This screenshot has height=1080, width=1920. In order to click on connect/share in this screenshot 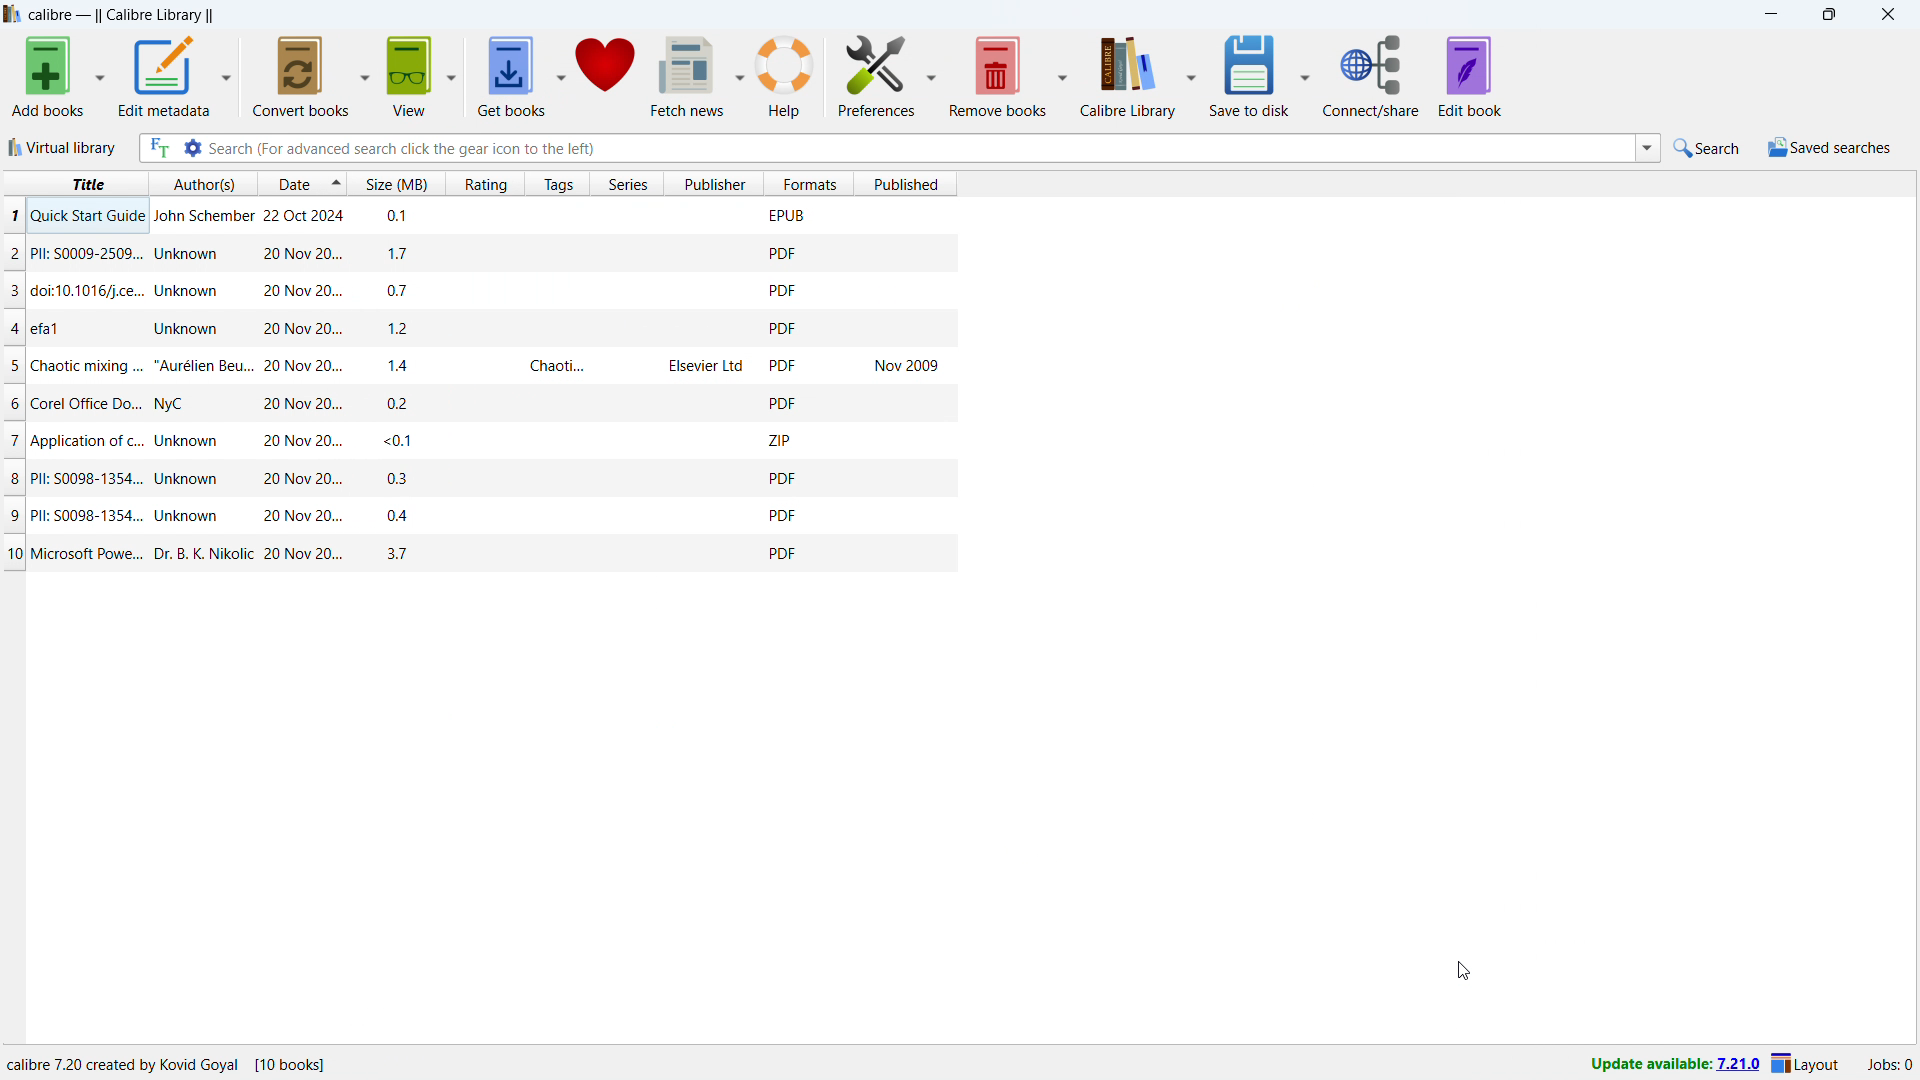, I will do `click(1372, 76)`.